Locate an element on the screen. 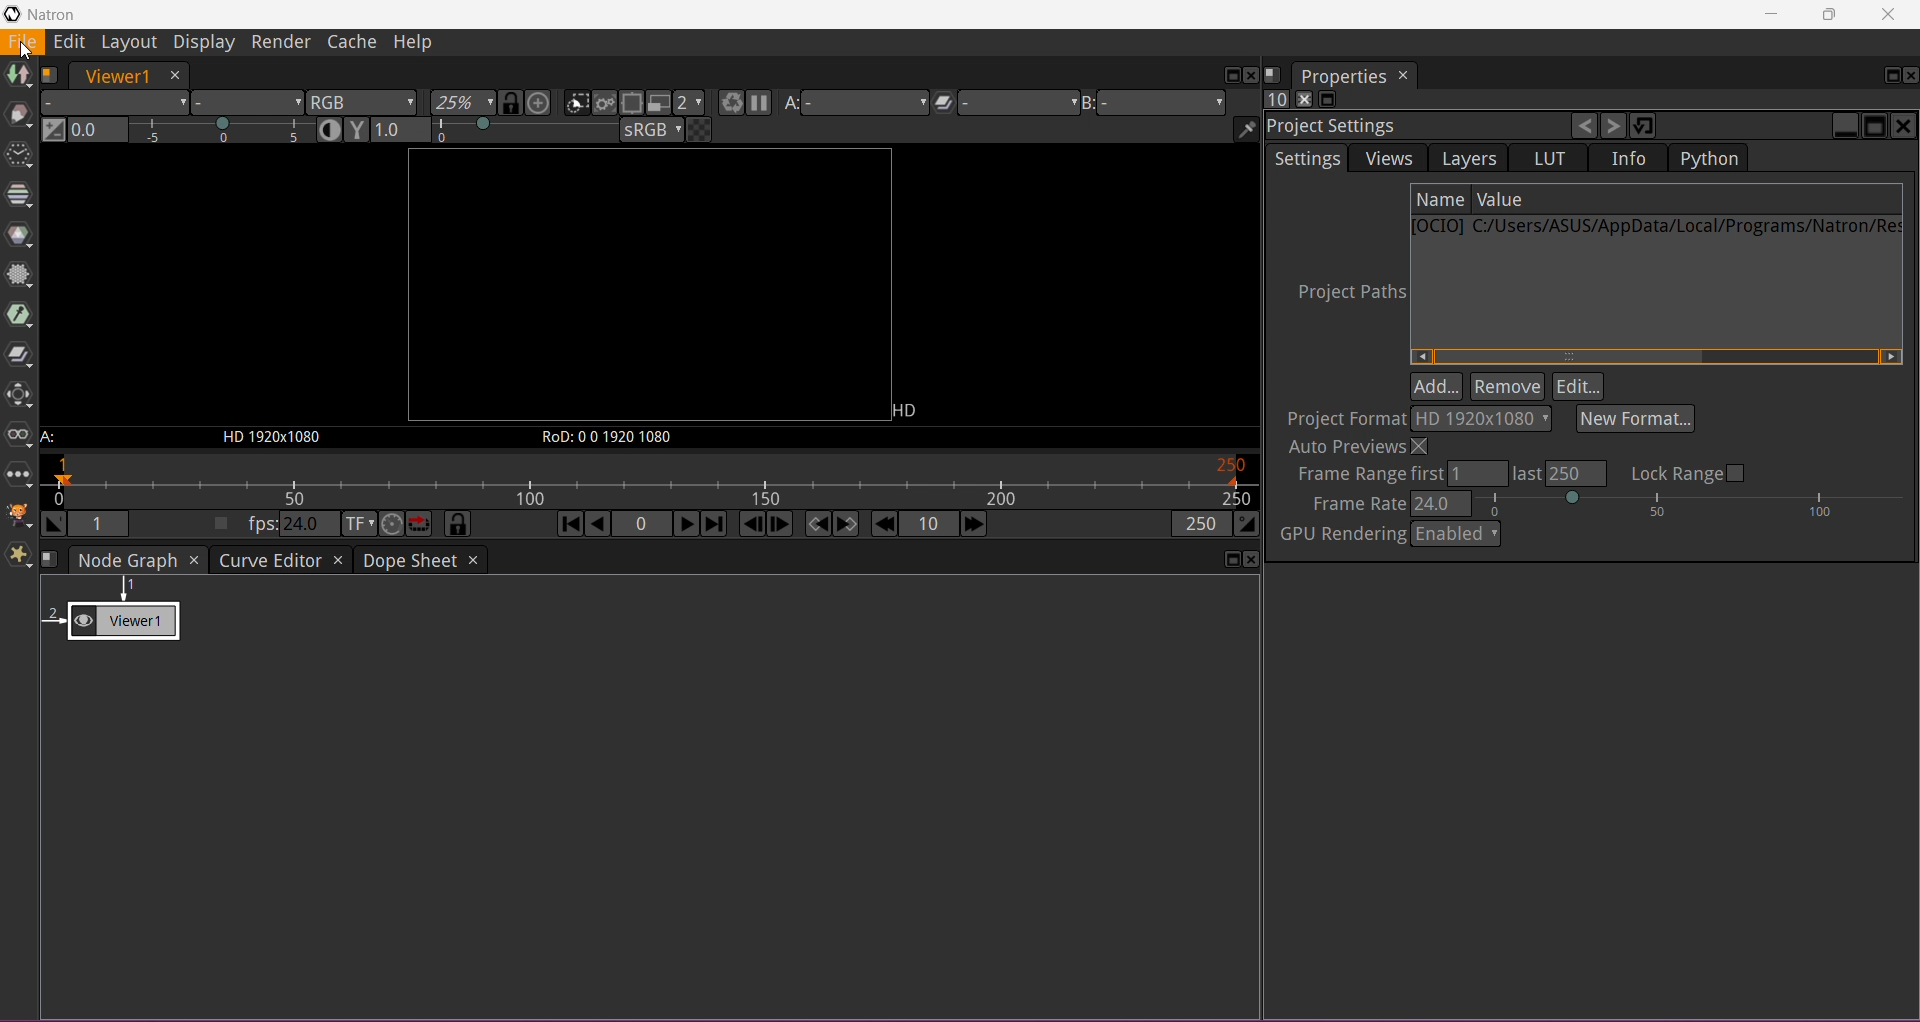  Properties is located at coordinates (1341, 77).